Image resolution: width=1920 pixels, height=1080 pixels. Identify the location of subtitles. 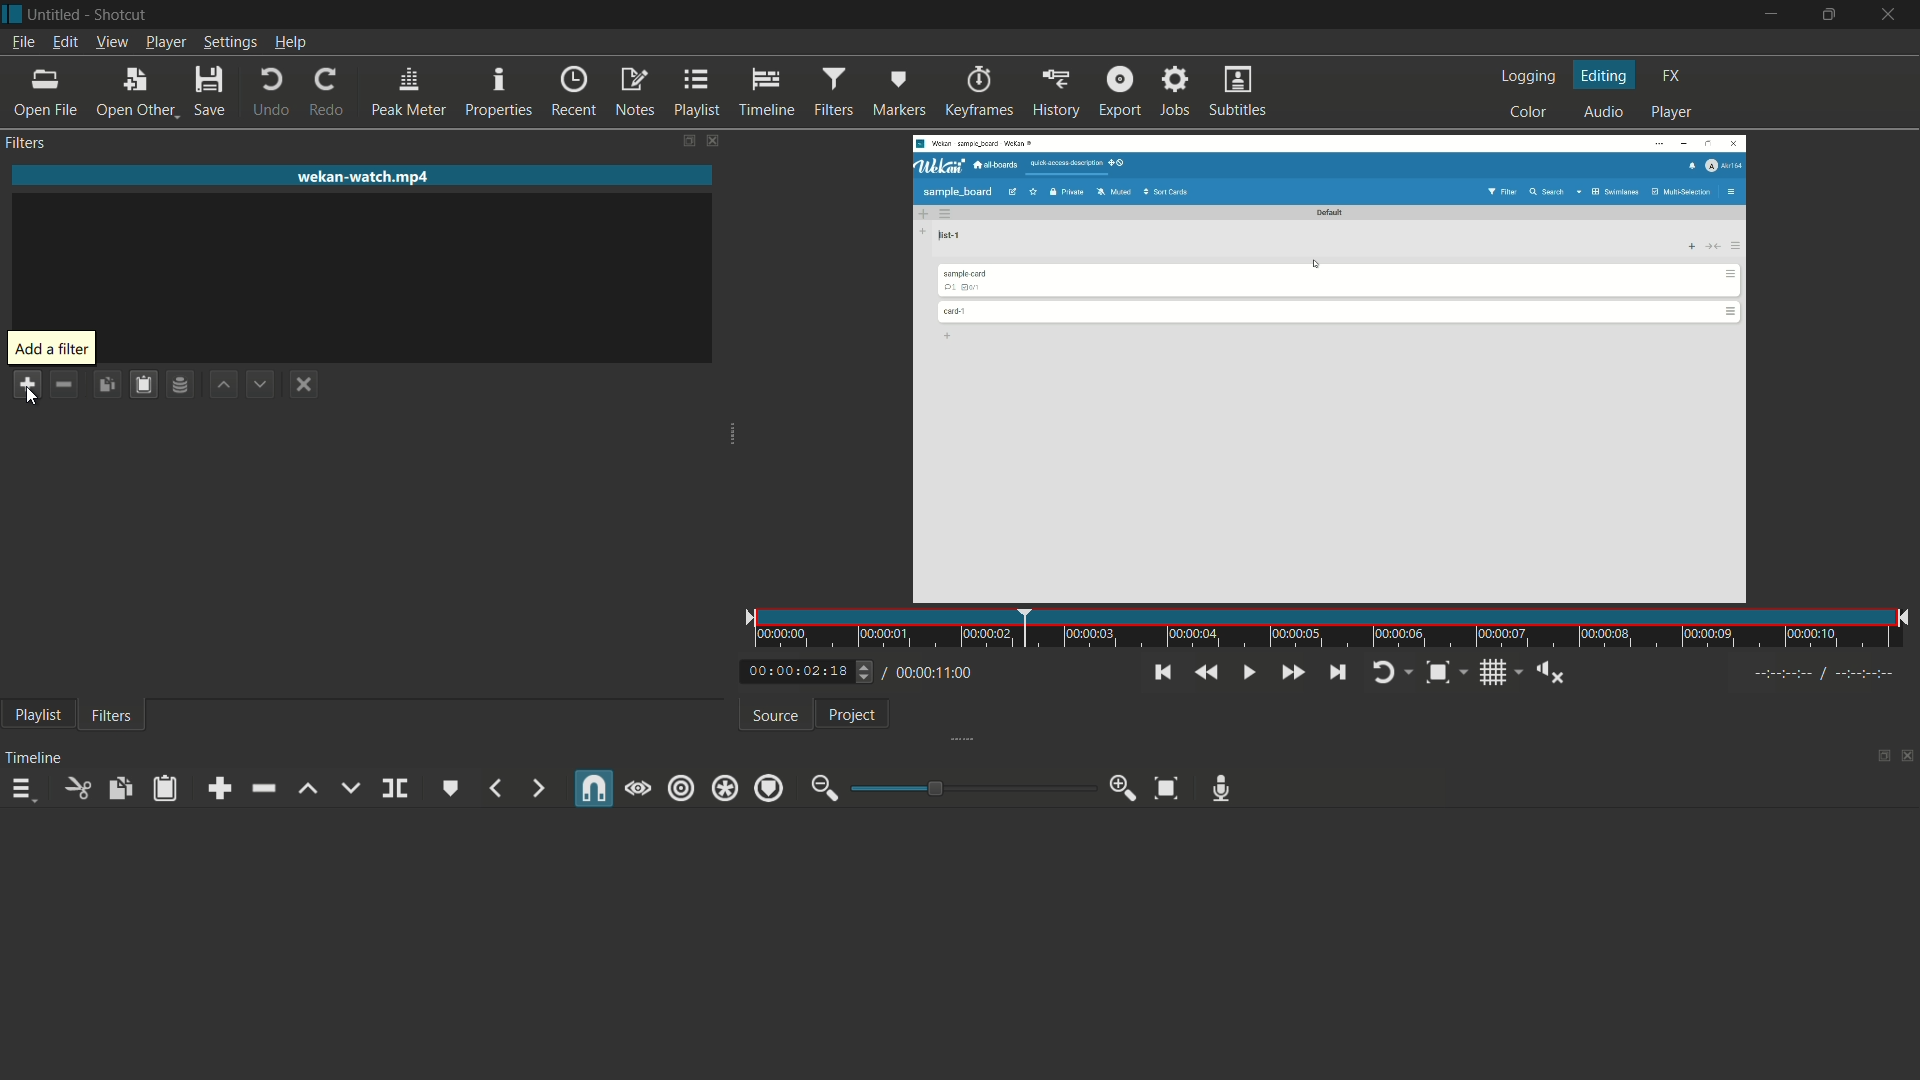
(1240, 92).